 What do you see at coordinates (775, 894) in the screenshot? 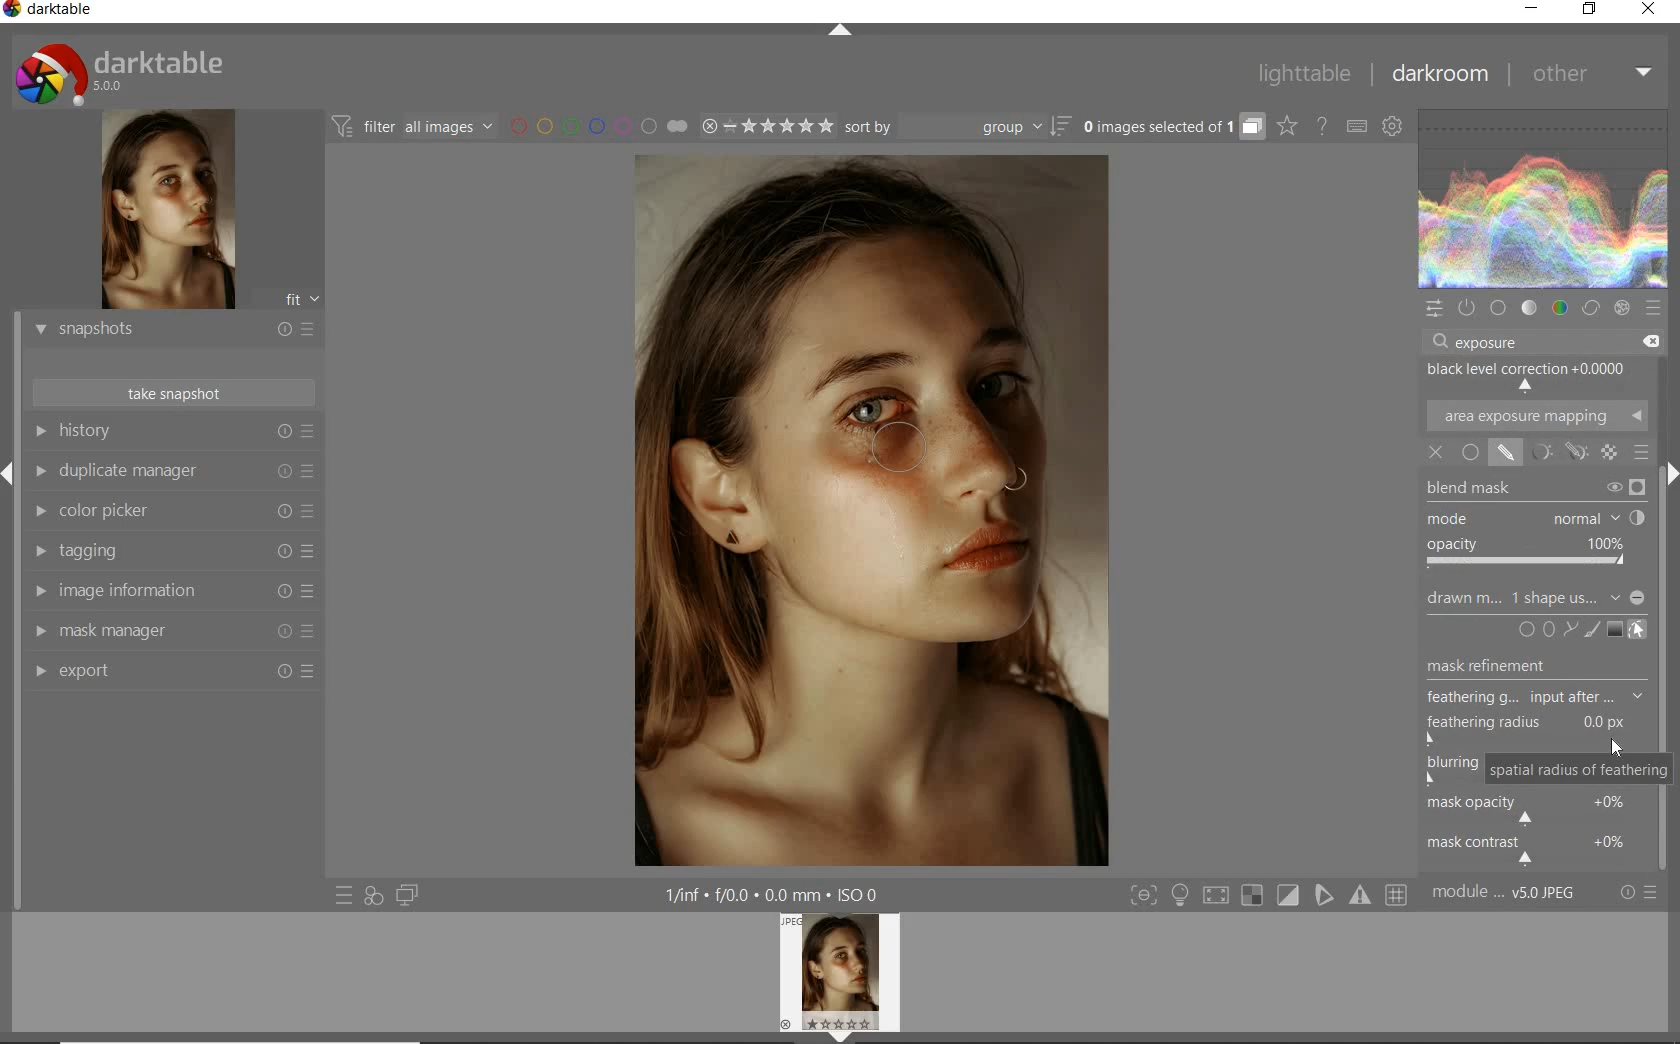
I see `other display information` at bounding box center [775, 894].